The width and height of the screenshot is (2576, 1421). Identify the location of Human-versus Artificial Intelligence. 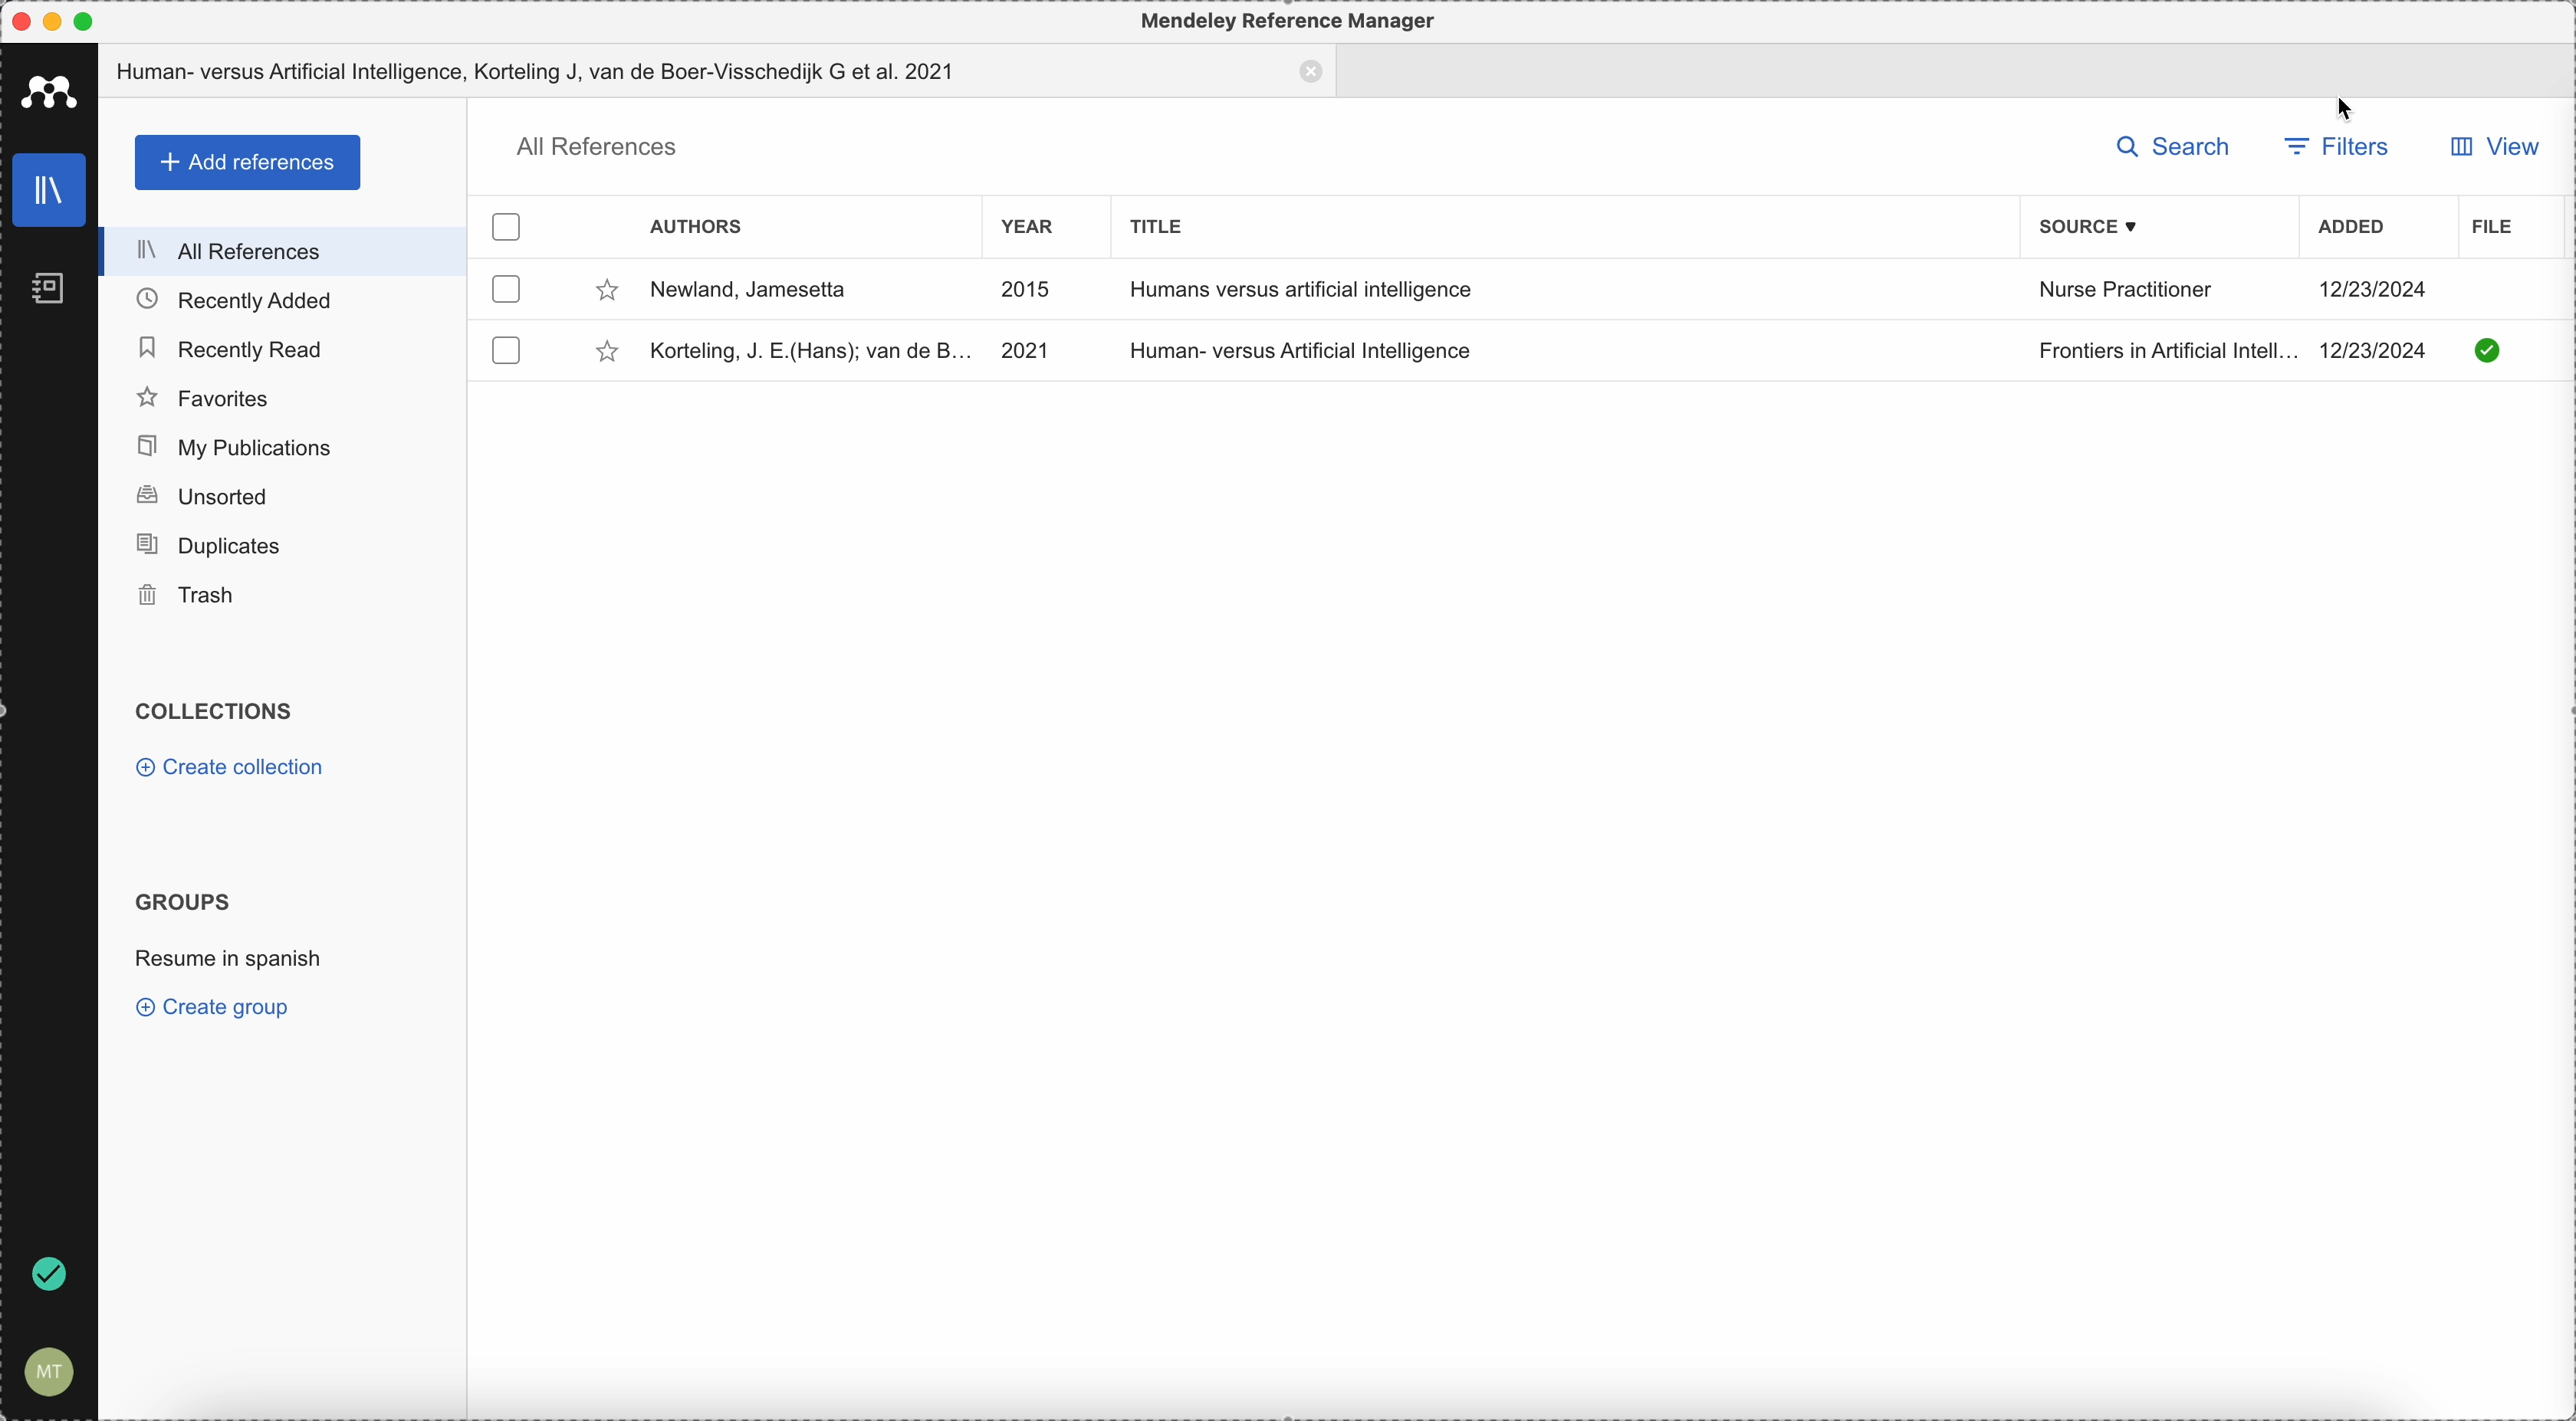
(1307, 347).